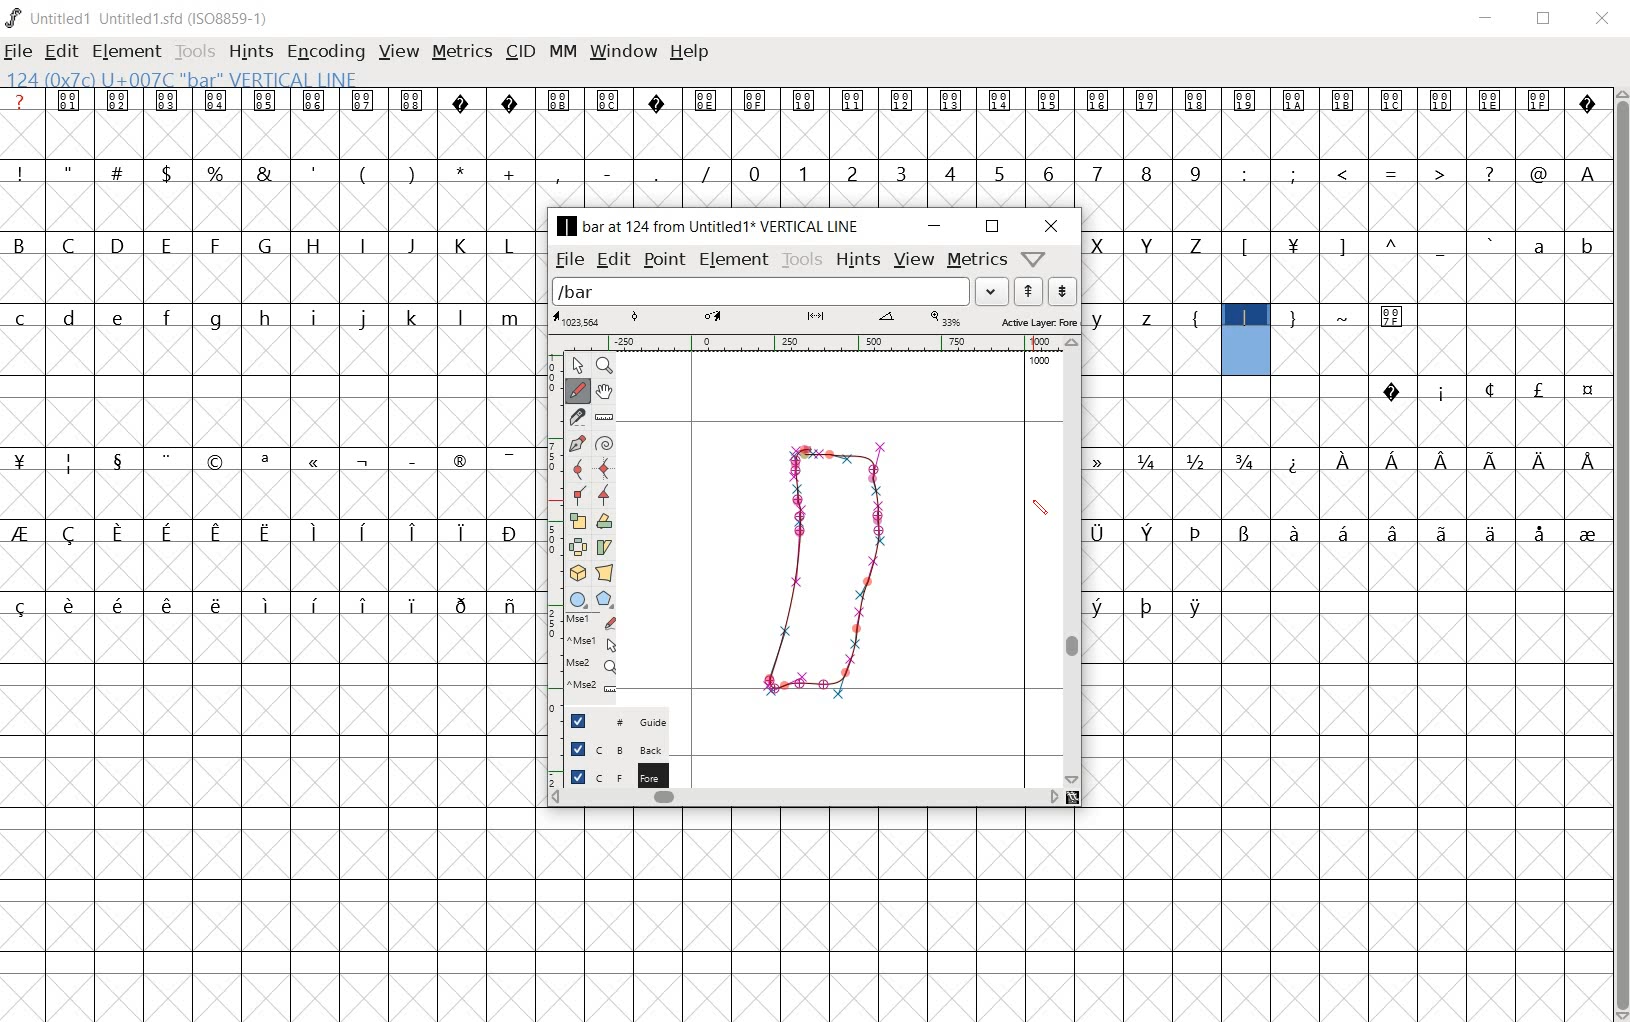 The height and width of the screenshot is (1022, 1630). Describe the element at coordinates (606, 496) in the screenshot. I see `Add a corner point` at that location.